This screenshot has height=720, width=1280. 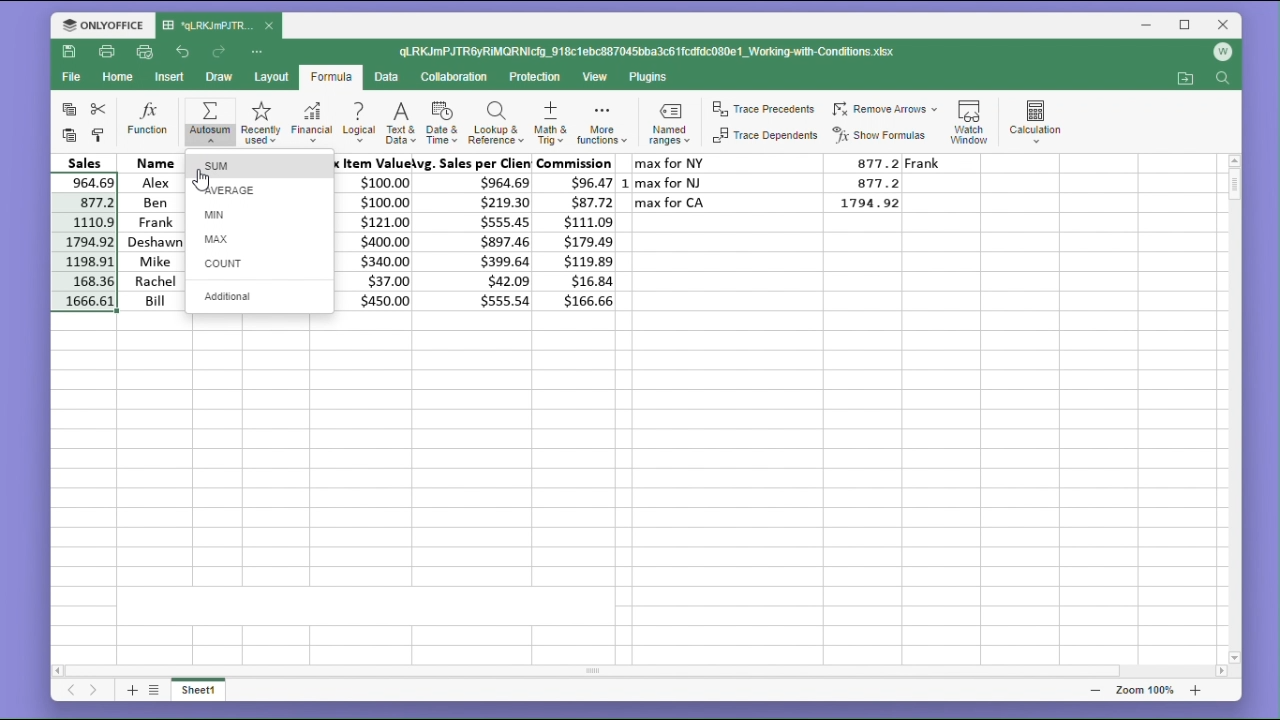 I want to click on onlyoffice, so click(x=98, y=24).